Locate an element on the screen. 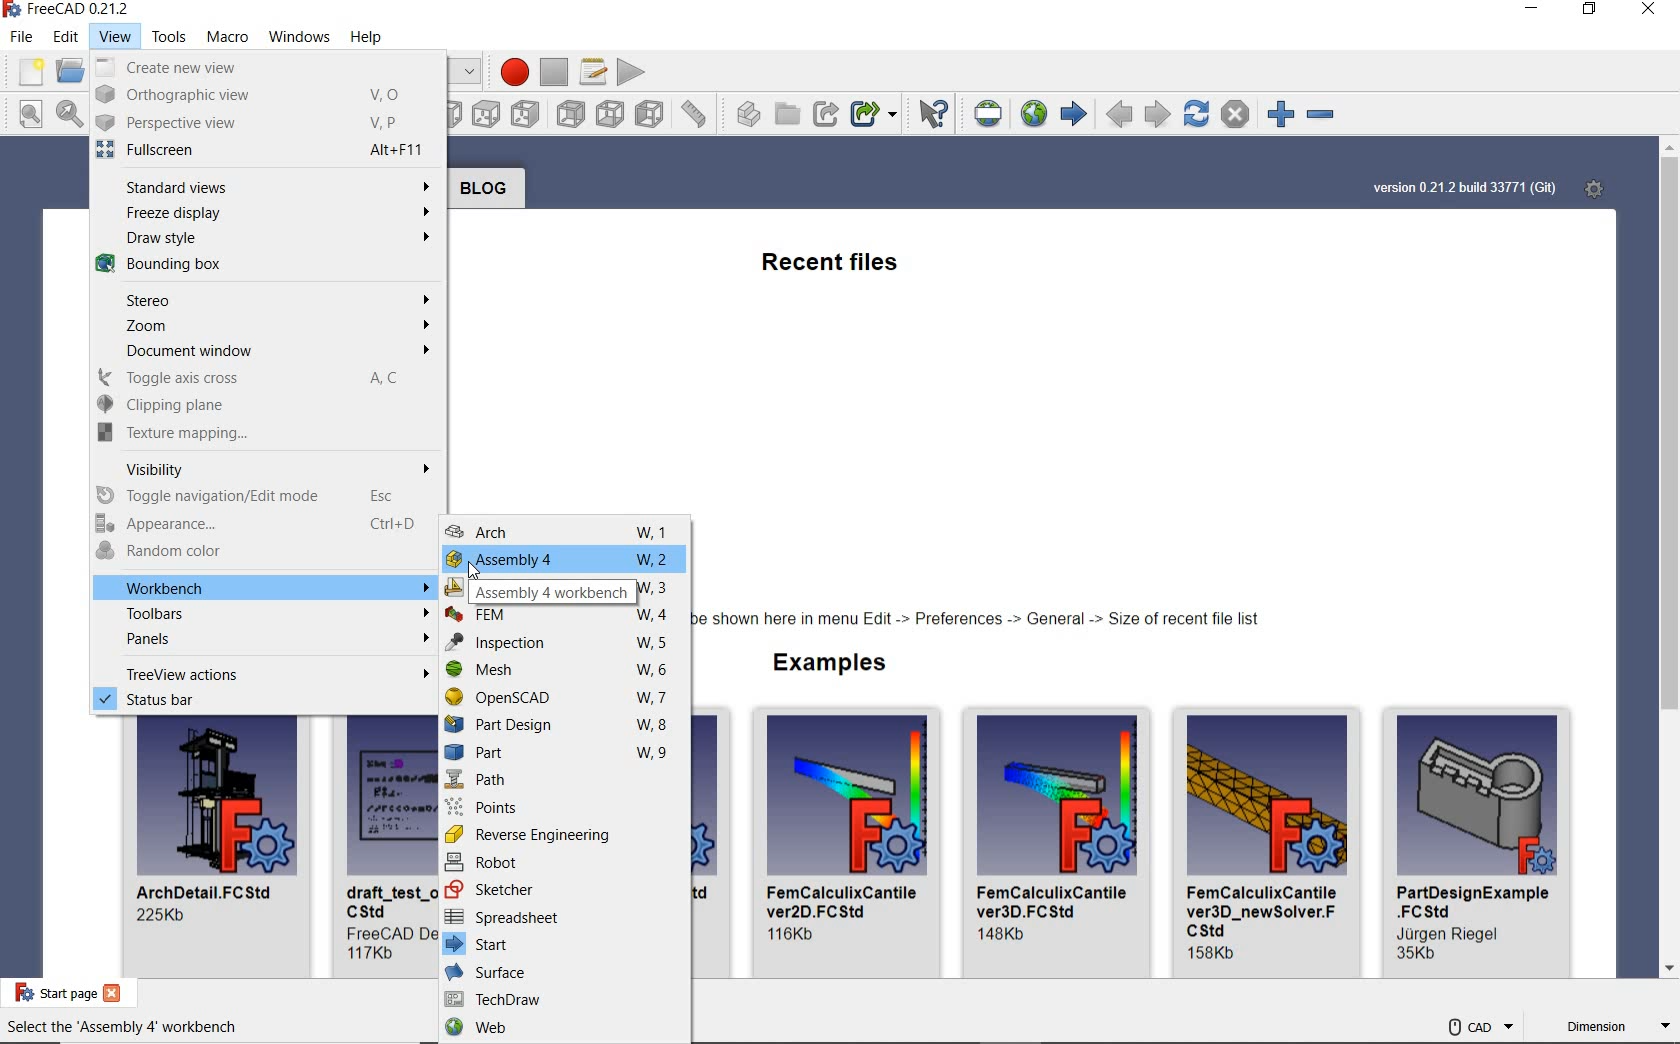 The height and width of the screenshot is (1044, 1680). perspective view is located at coordinates (265, 125).